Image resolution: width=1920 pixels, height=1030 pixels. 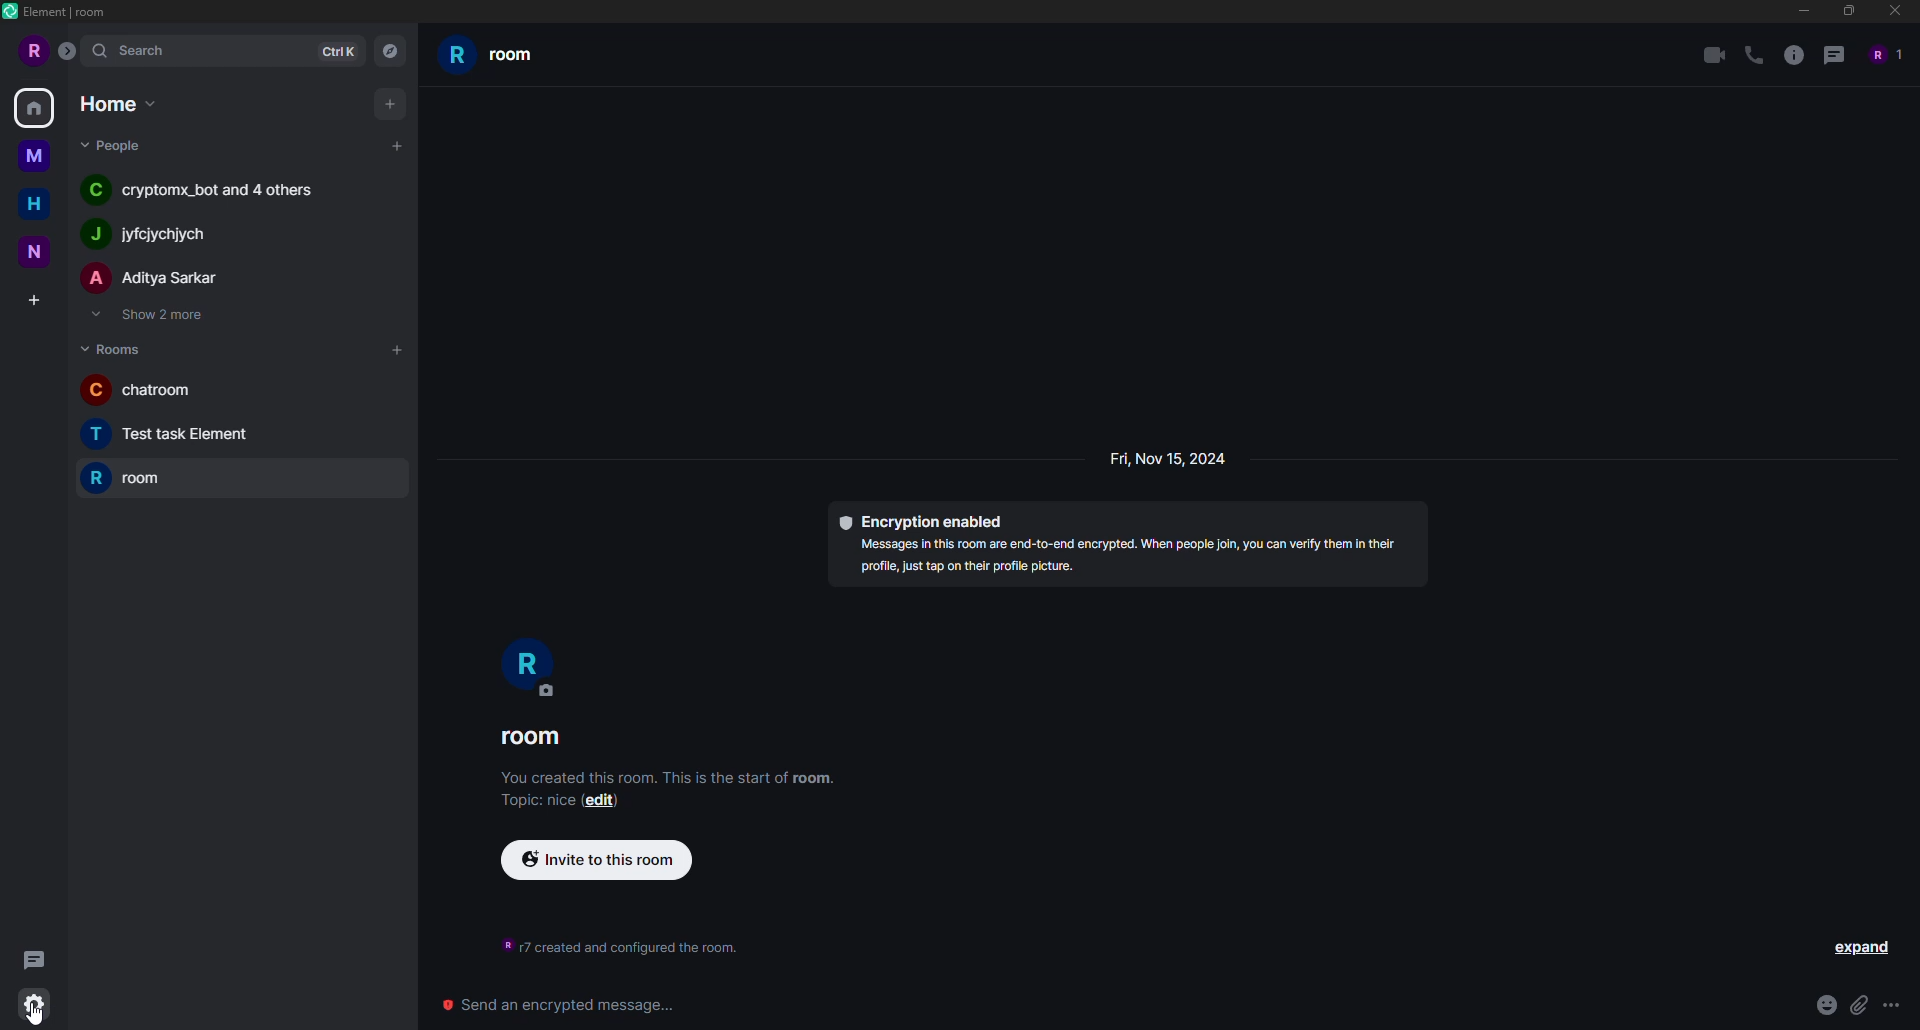 What do you see at coordinates (391, 50) in the screenshot?
I see `navigator` at bounding box center [391, 50].